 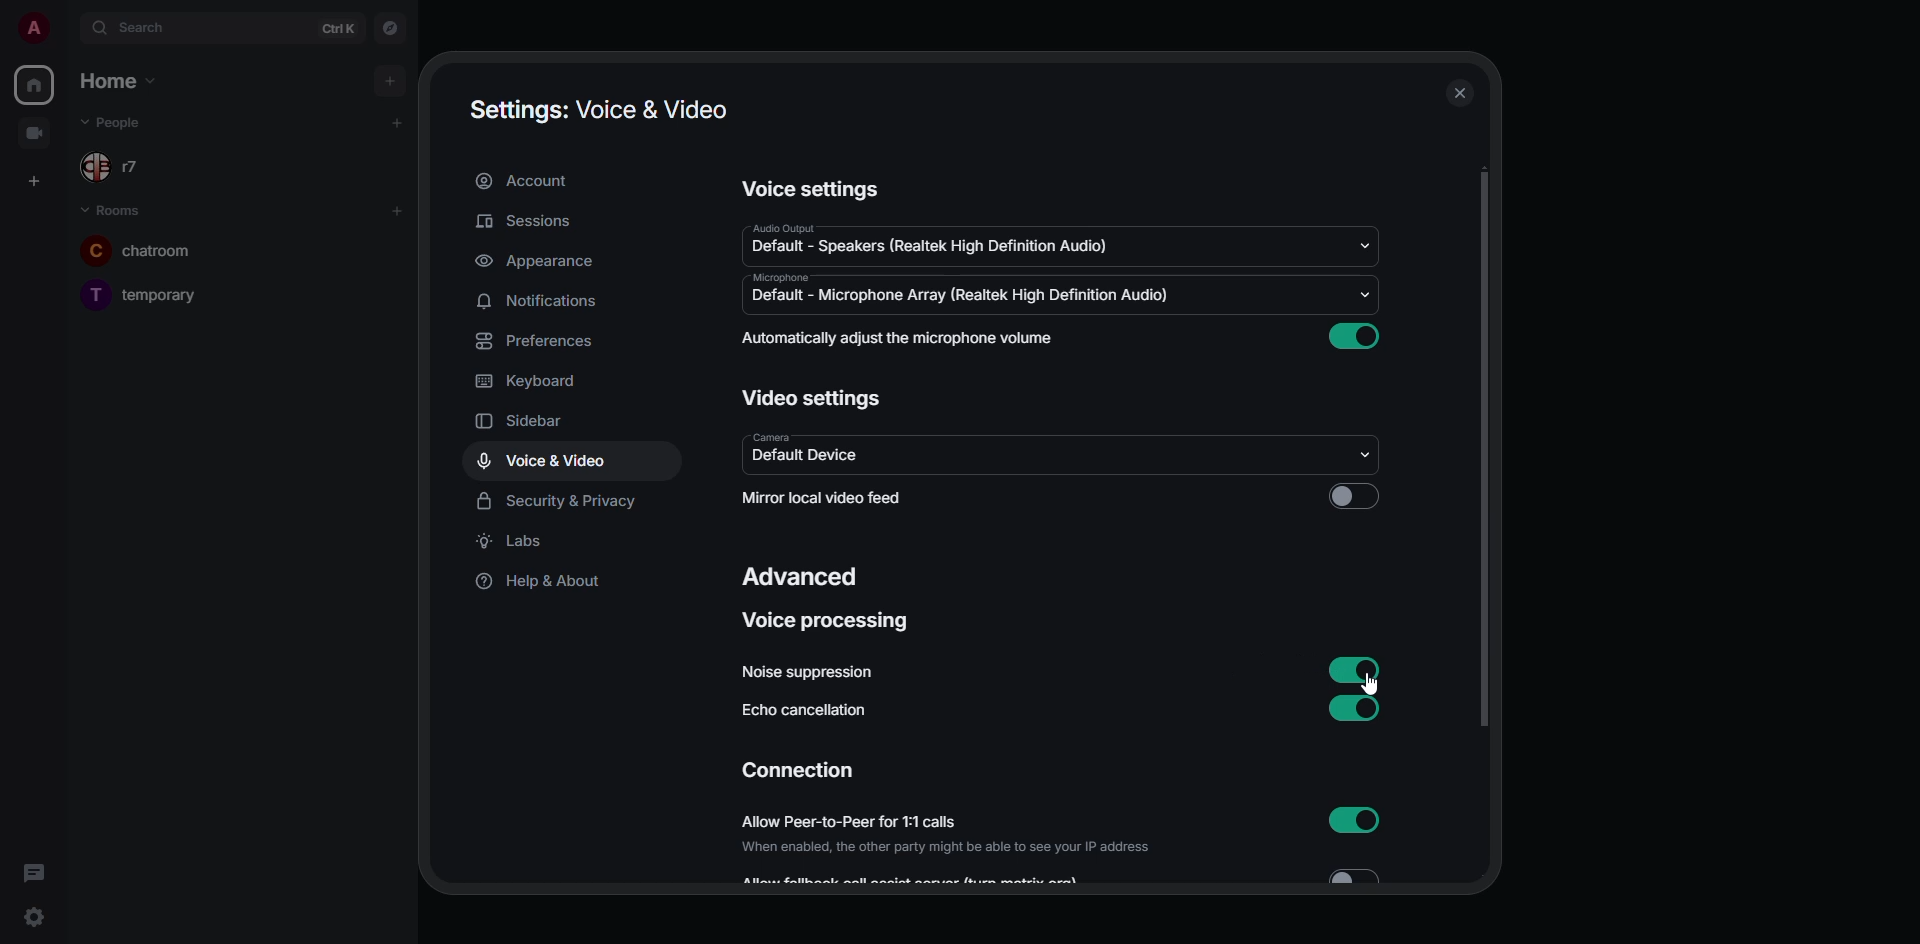 What do you see at coordinates (812, 458) in the screenshot?
I see `default` at bounding box center [812, 458].